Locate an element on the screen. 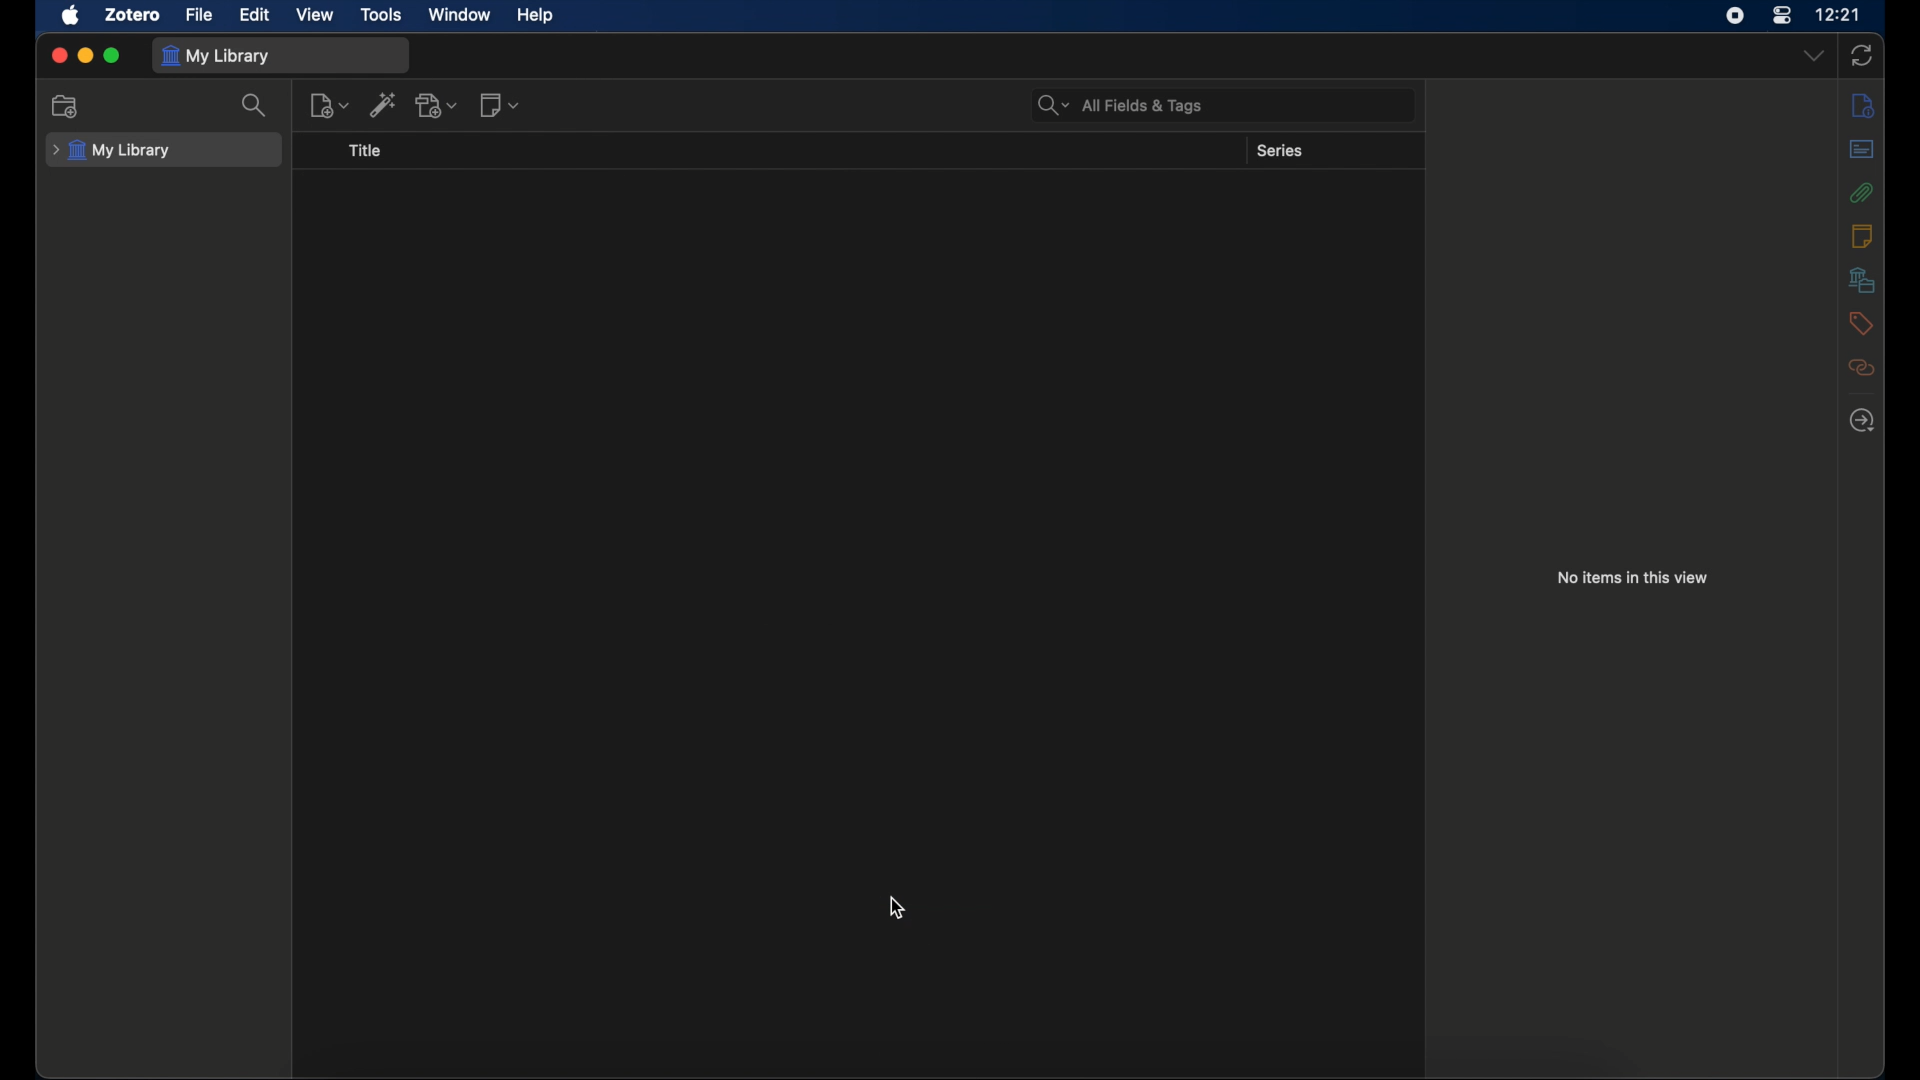  view is located at coordinates (316, 15).